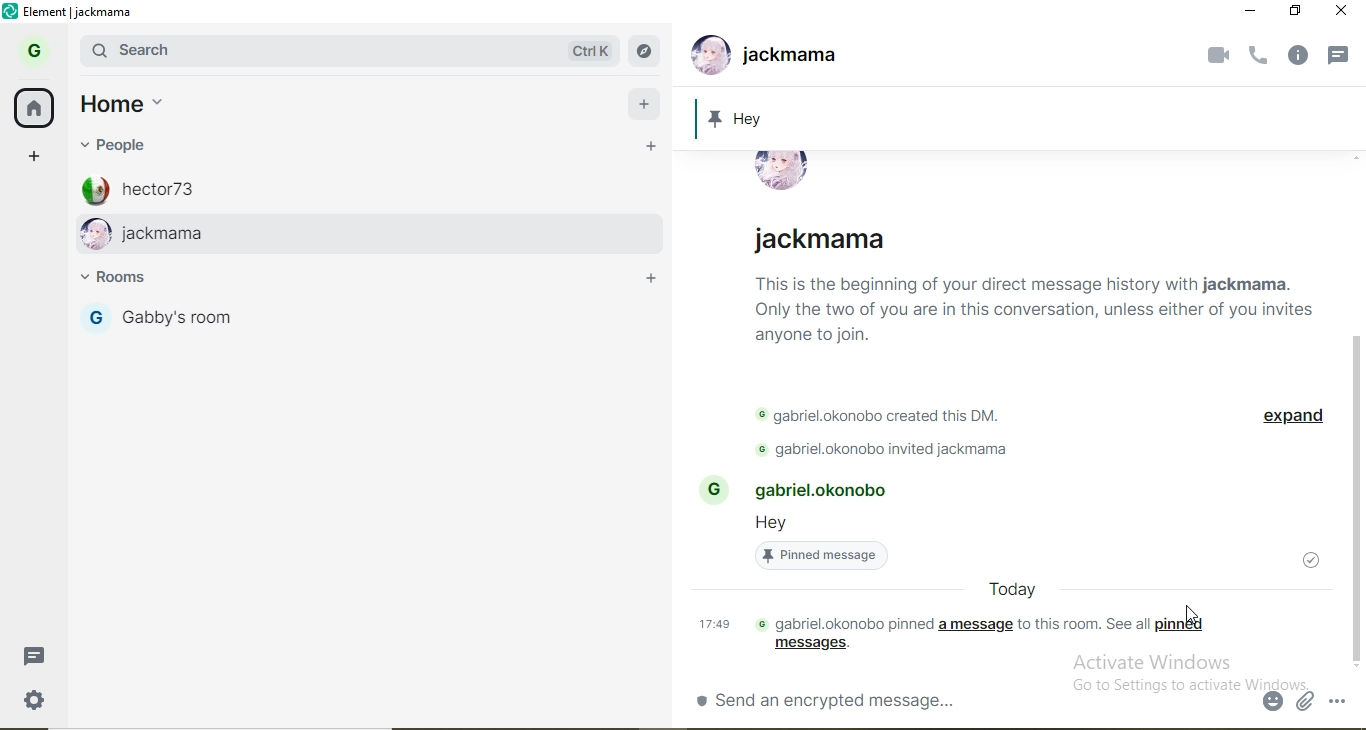 This screenshot has height=730, width=1366. What do you see at coordinates (589, 49) in the screenshot?
I see `ctrl k` at bounding box center [589, 49].